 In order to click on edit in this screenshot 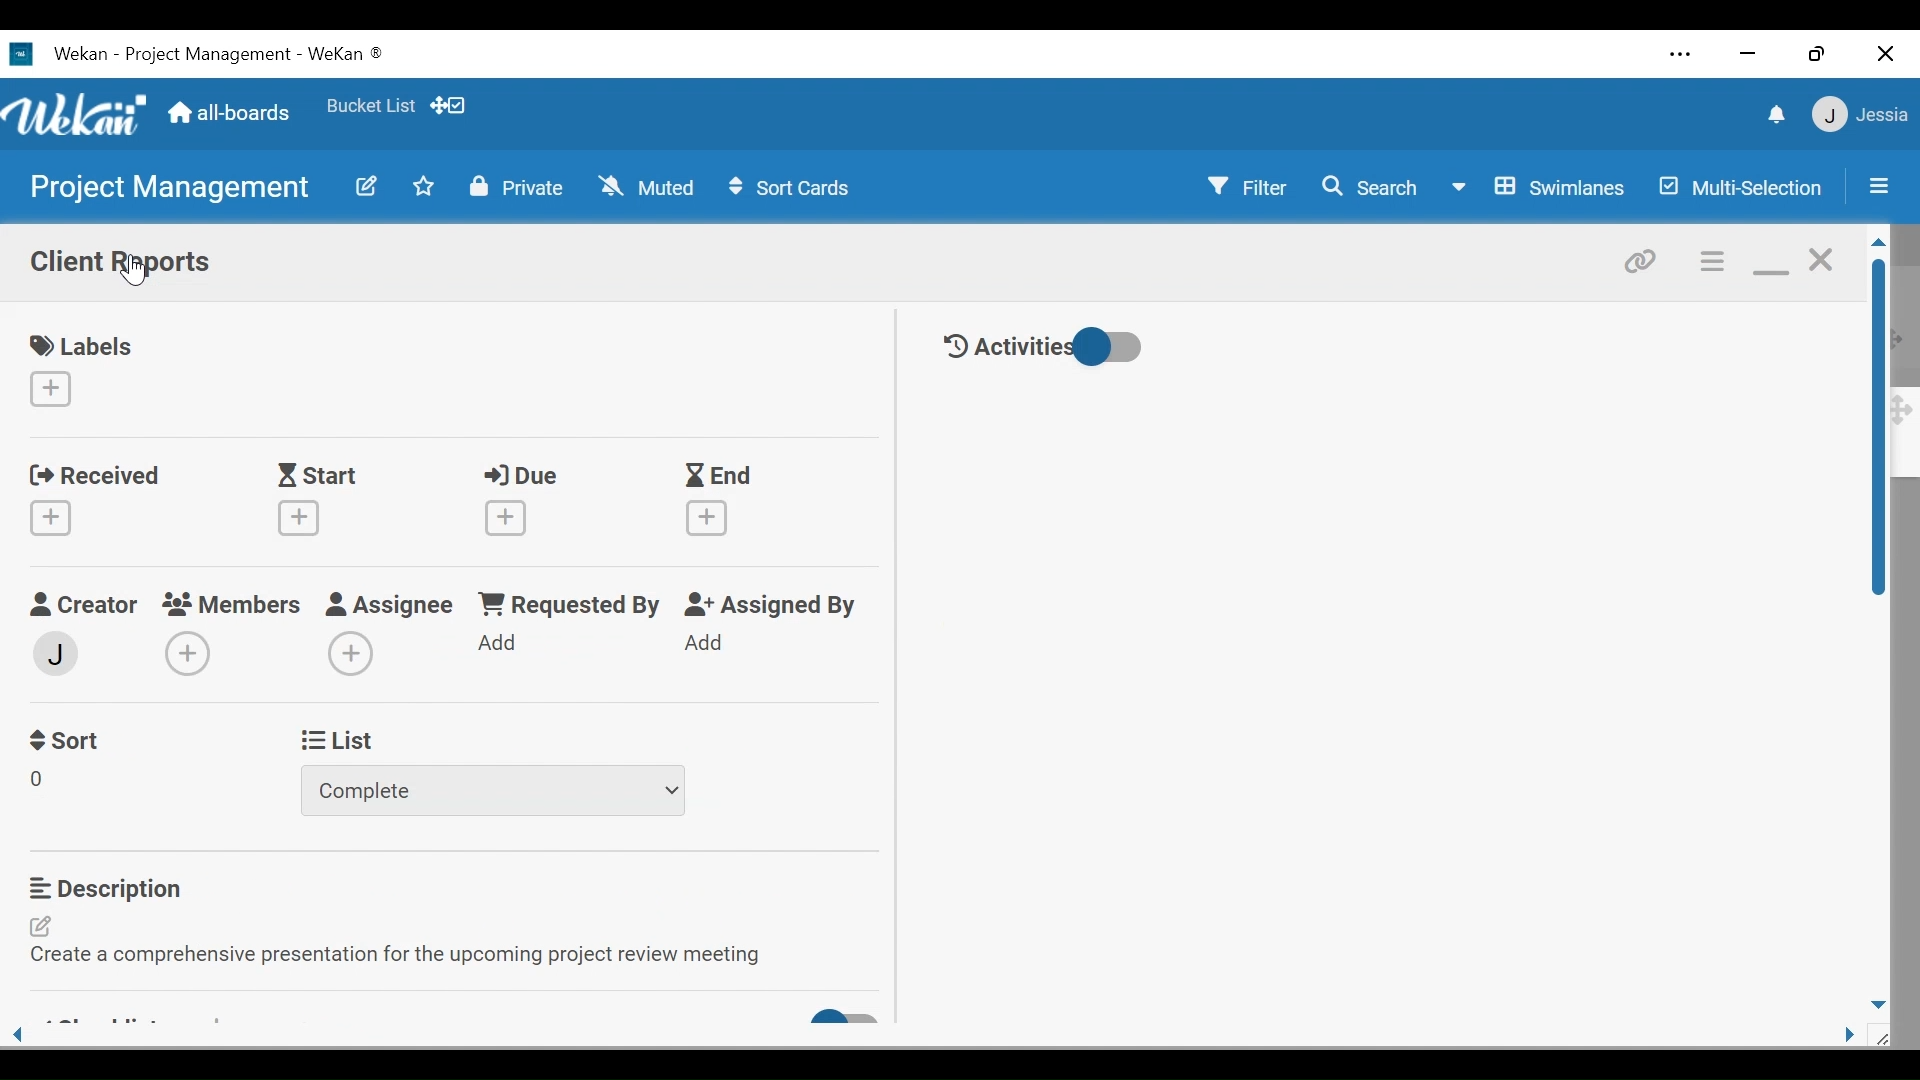, I will do `click(368, 187)`.